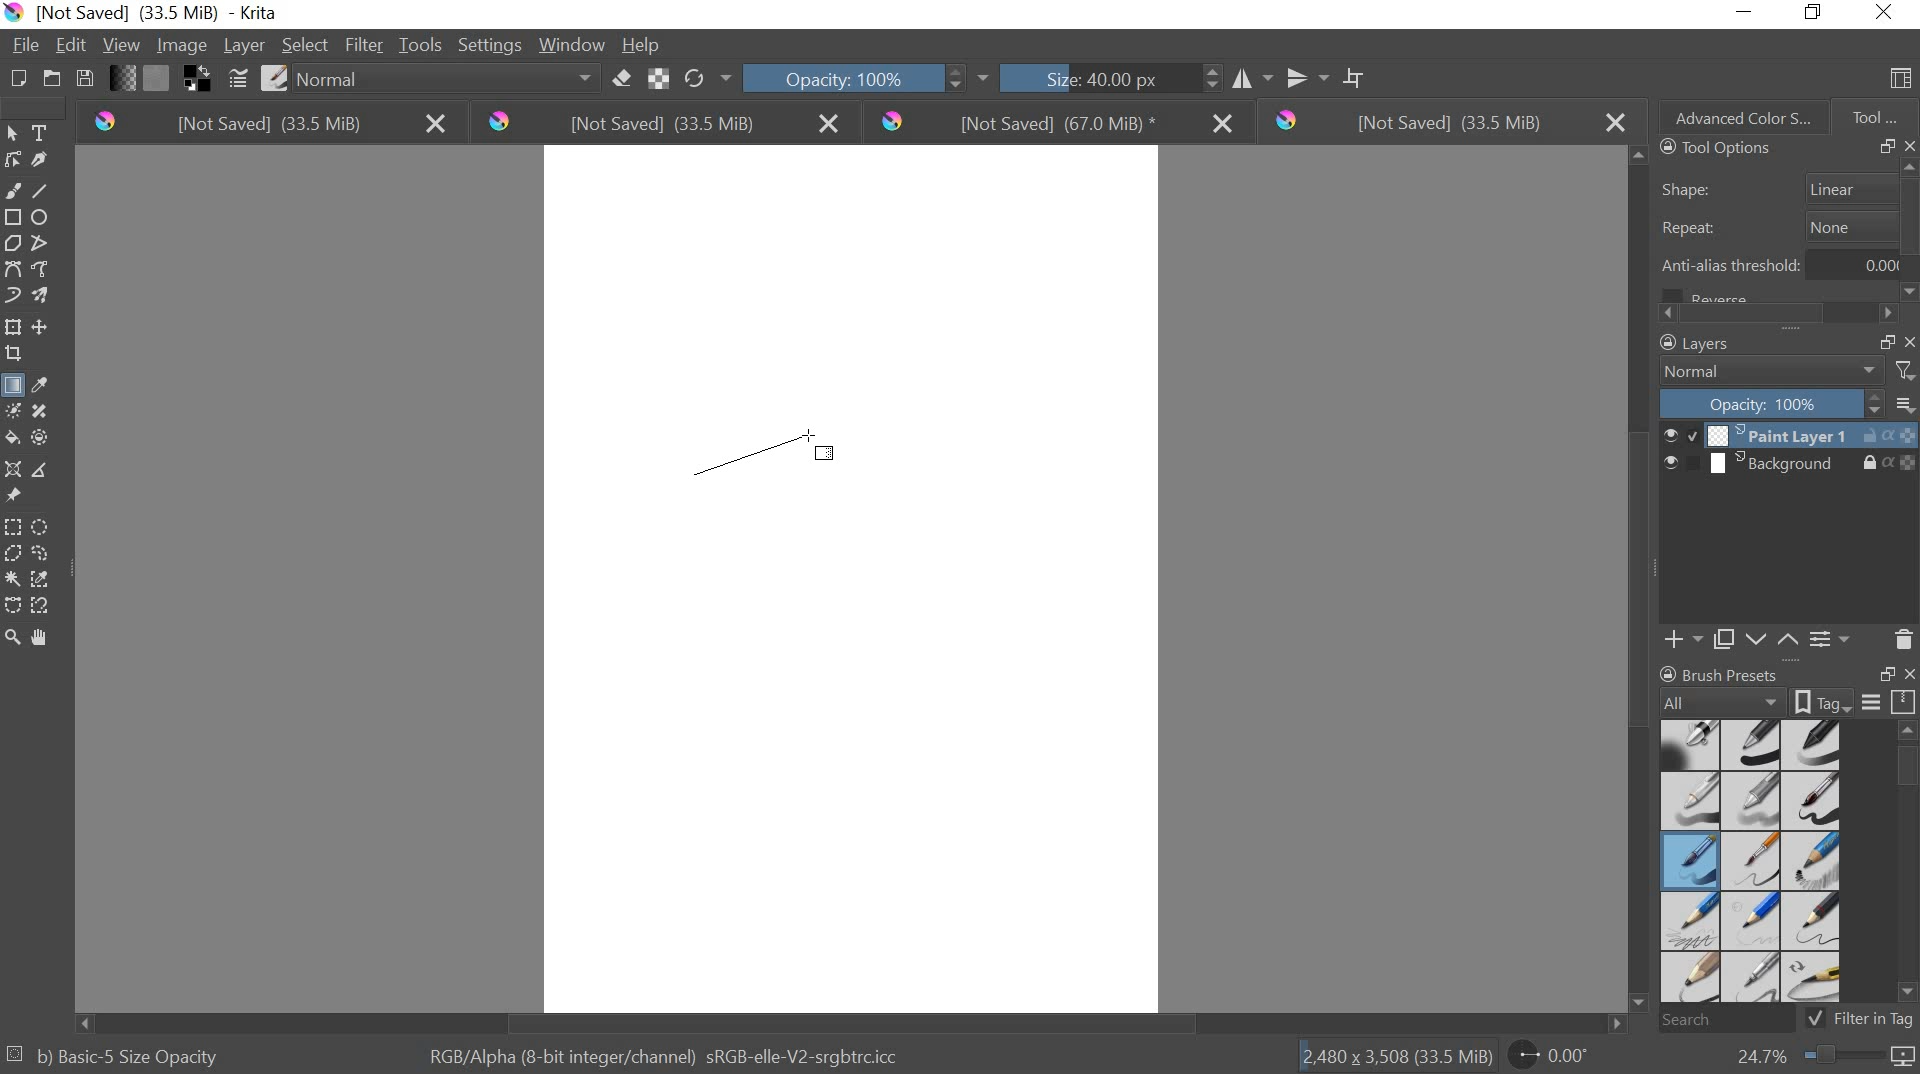 The height and width of the screenshot is (1074, 1920). What do you see at coordinates (1724, 639) in the screenshot?
I see `COPY PAINT` at bounding box center [1724, 639].